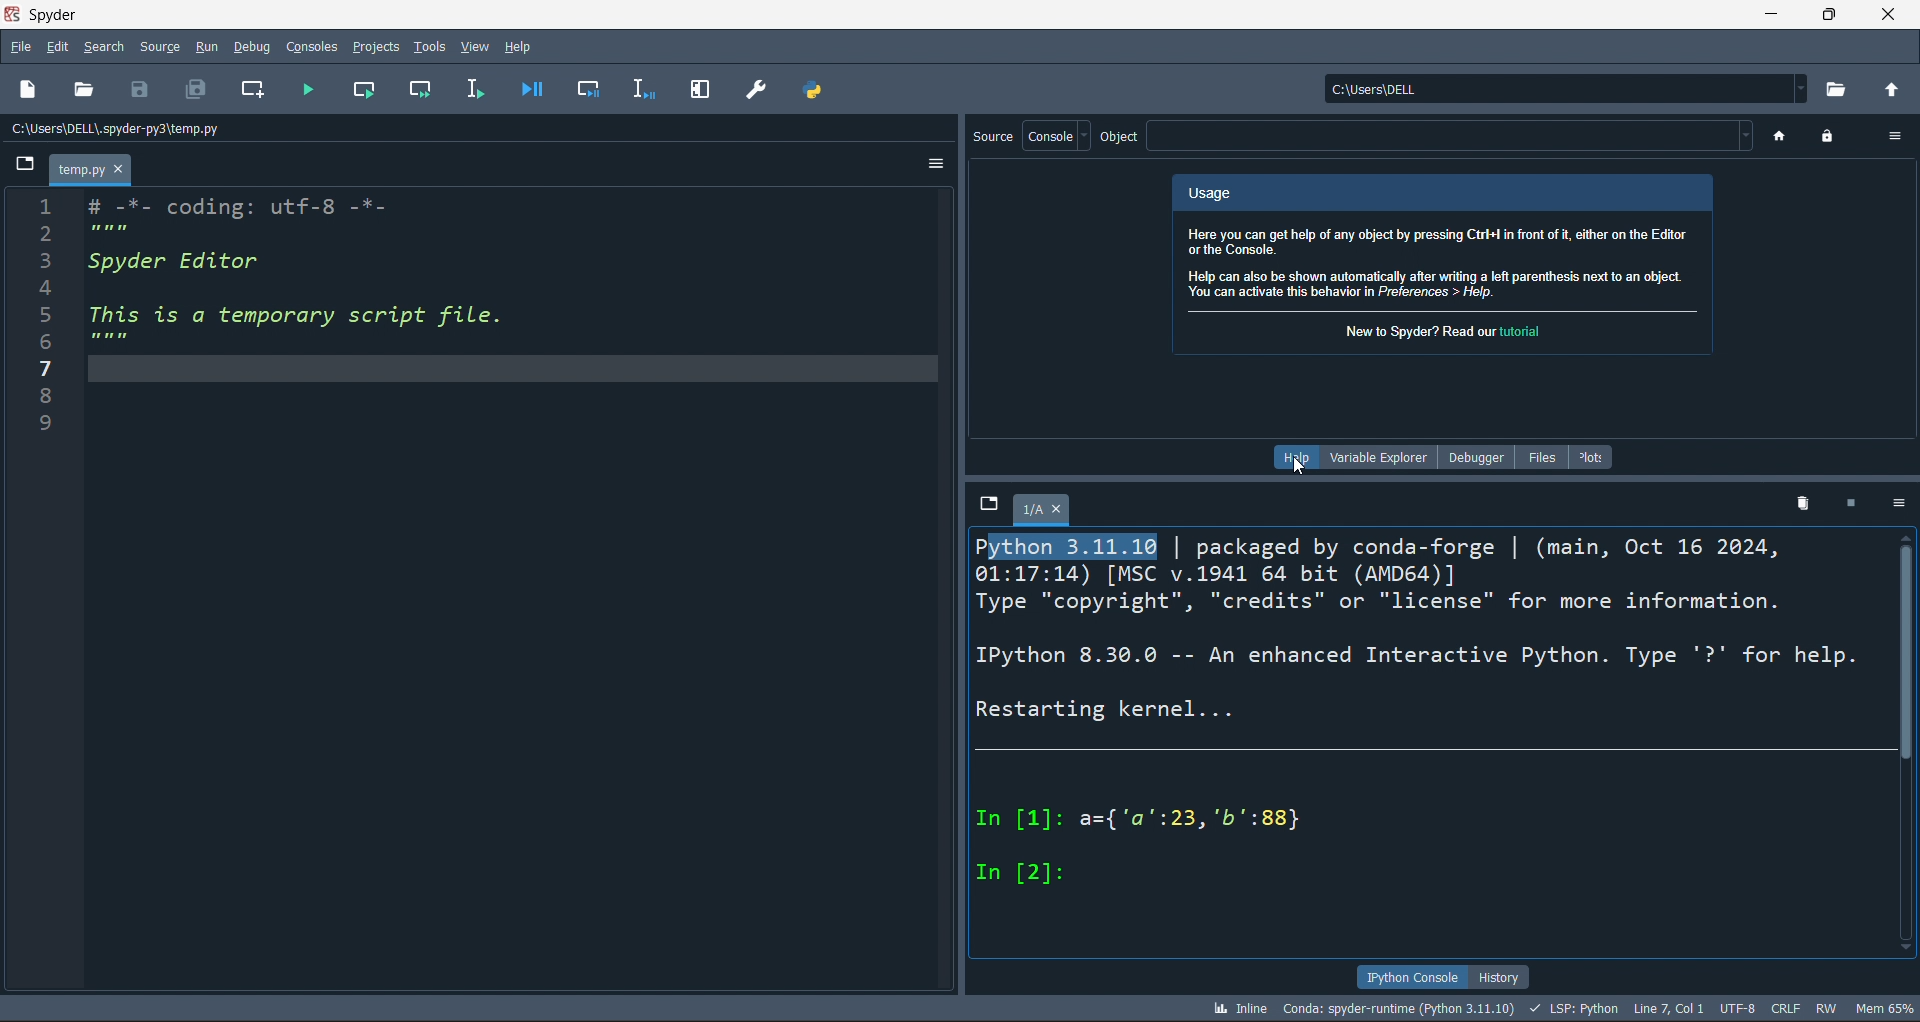 The image size is (1920, 1022). Describe the element at coordinates (1398, 1010) in the screenshot. I see `conda:spyder-runtime (Python 3.11.10)` at that location.